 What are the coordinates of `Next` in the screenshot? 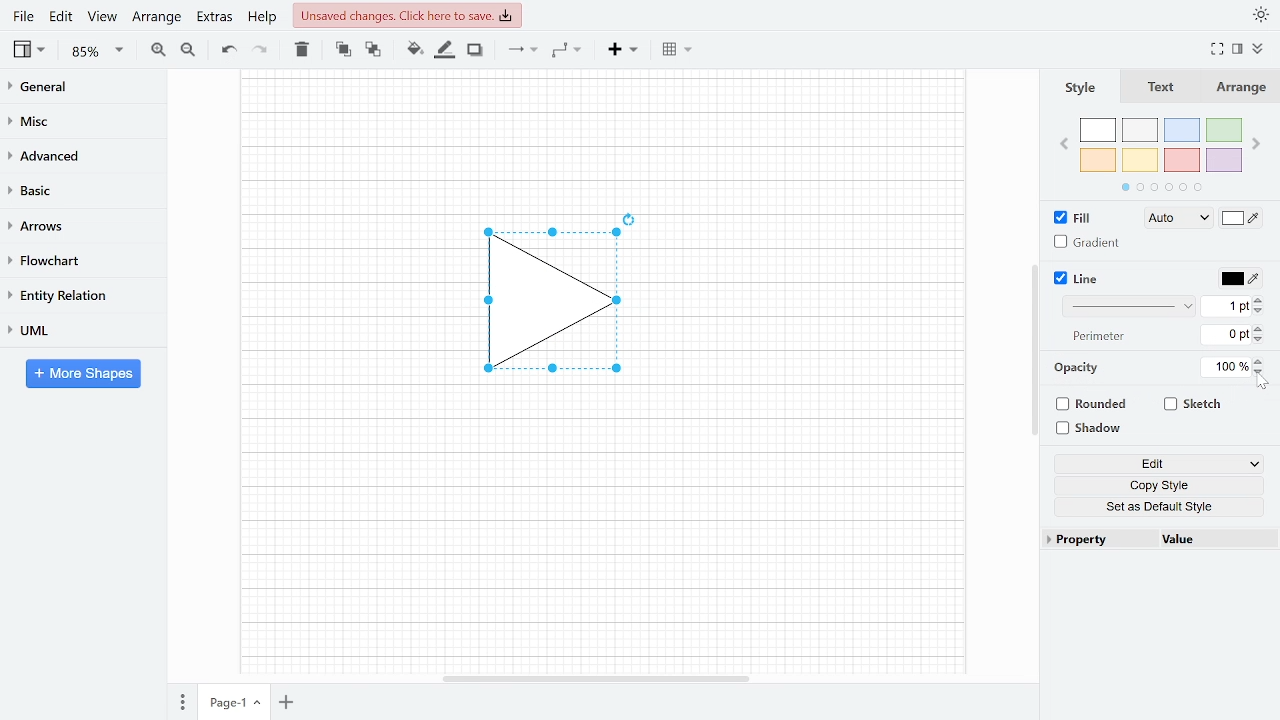 It's located at (1258, 140).